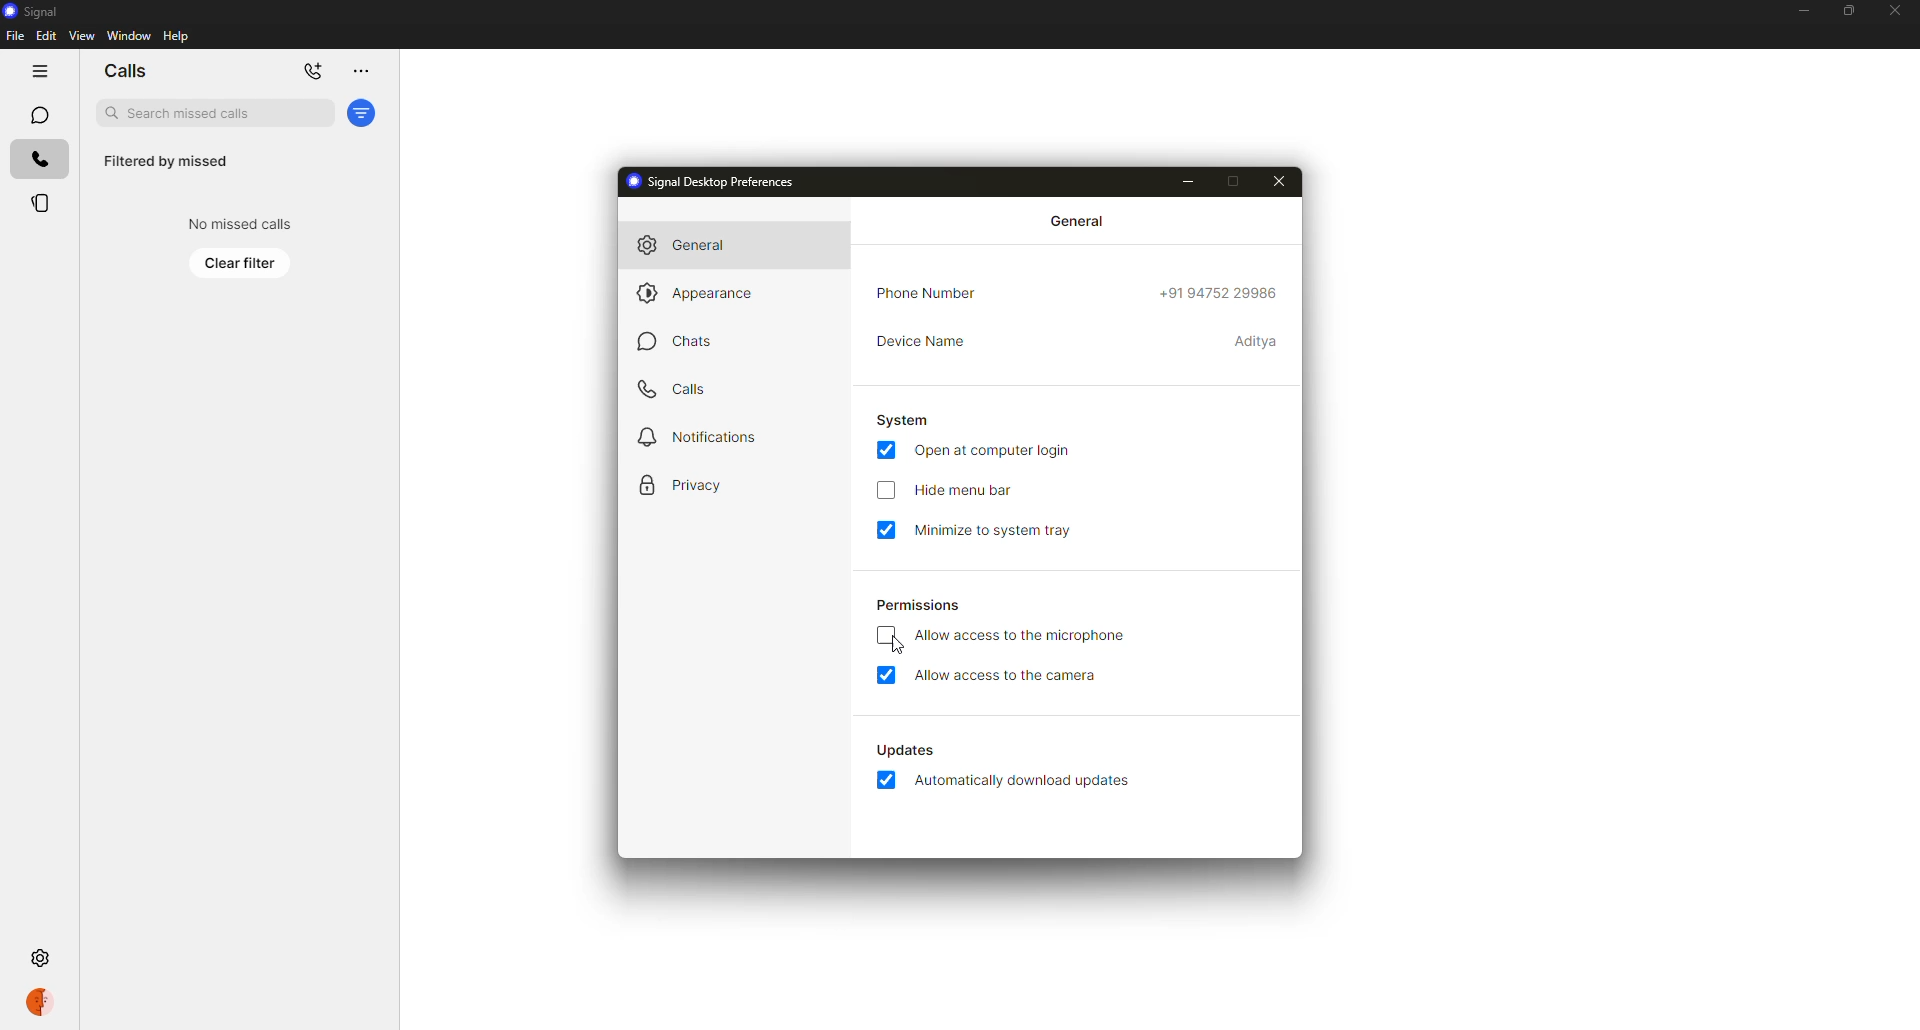 The width and height of the screenshot is (1920, 1030). Describe the element at coordinates (678, 341) in the screenshot. I see `chats` at that location.